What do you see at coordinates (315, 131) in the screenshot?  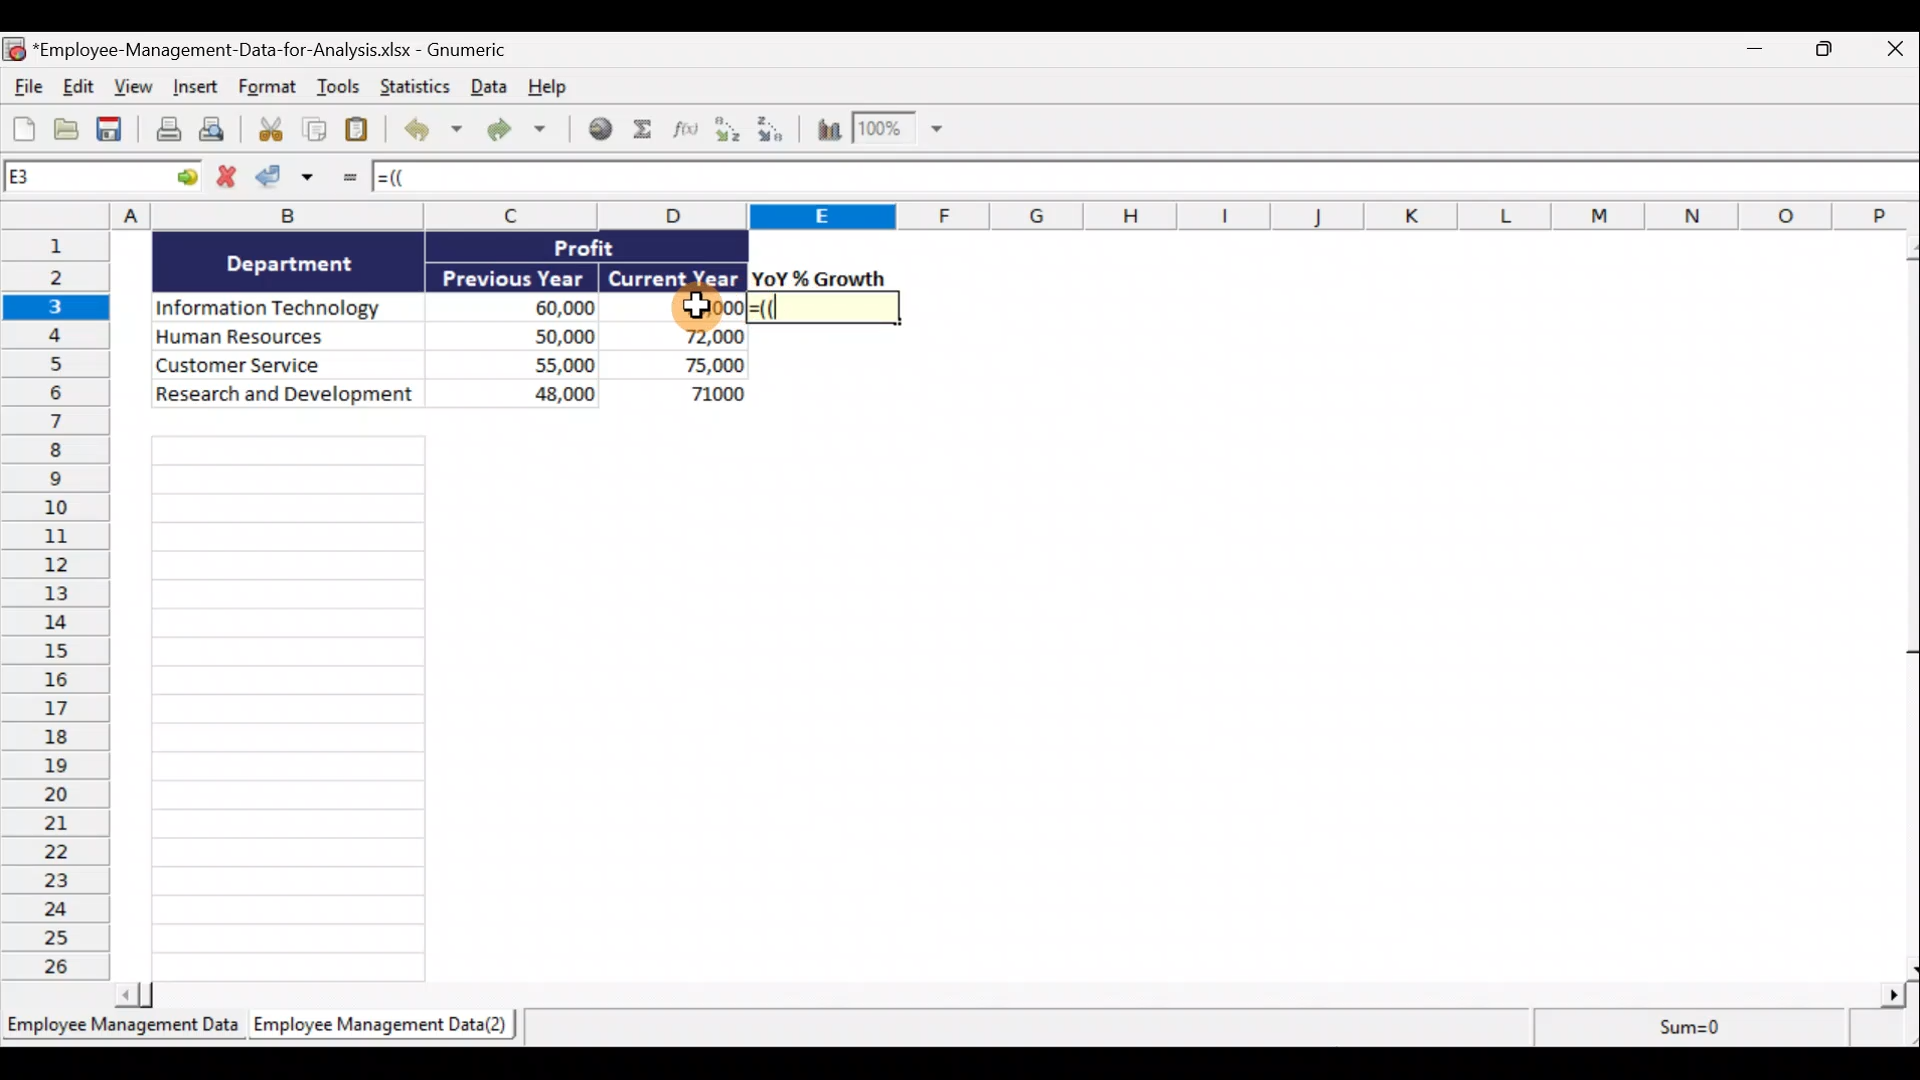 I see `Copy selection` at bounding box center [315, 131].